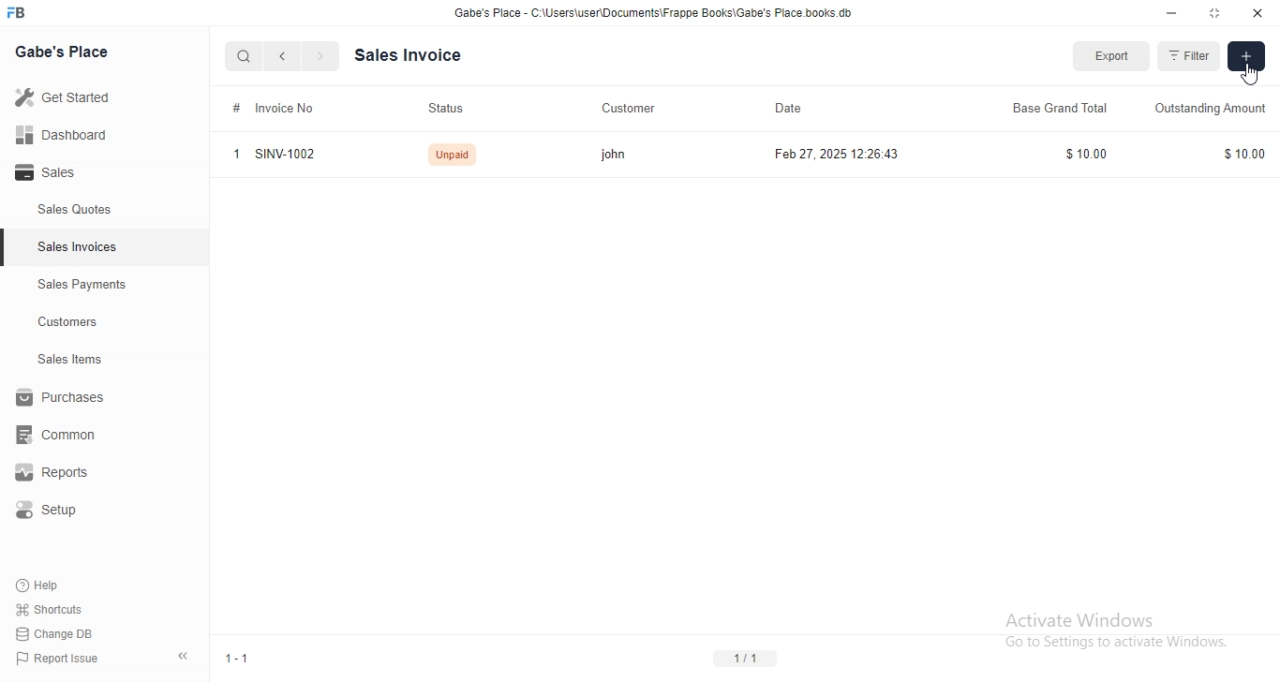 The height and width of the screenshot is (682, 1280). Describe the element at coordinates (1104, 57) in the screenshot. I see `Export` at that location.